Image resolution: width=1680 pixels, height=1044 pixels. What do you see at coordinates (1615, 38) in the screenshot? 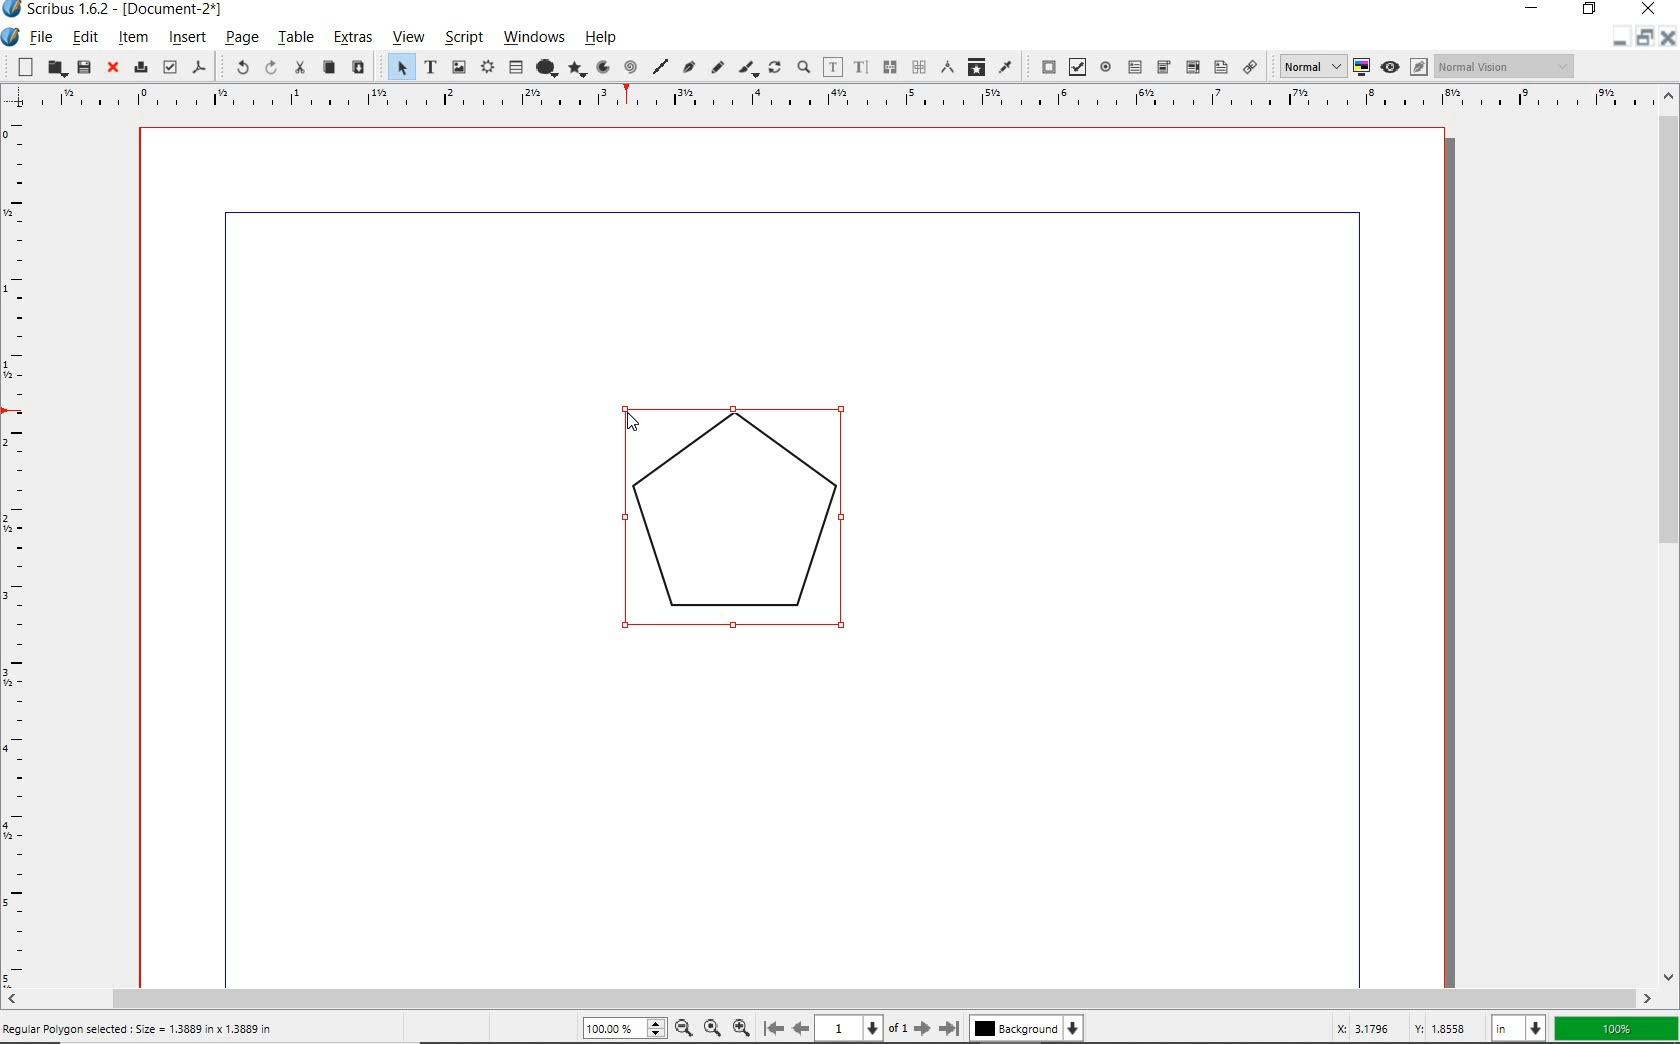
I see `minimise` at bounding box center [1615, 38].